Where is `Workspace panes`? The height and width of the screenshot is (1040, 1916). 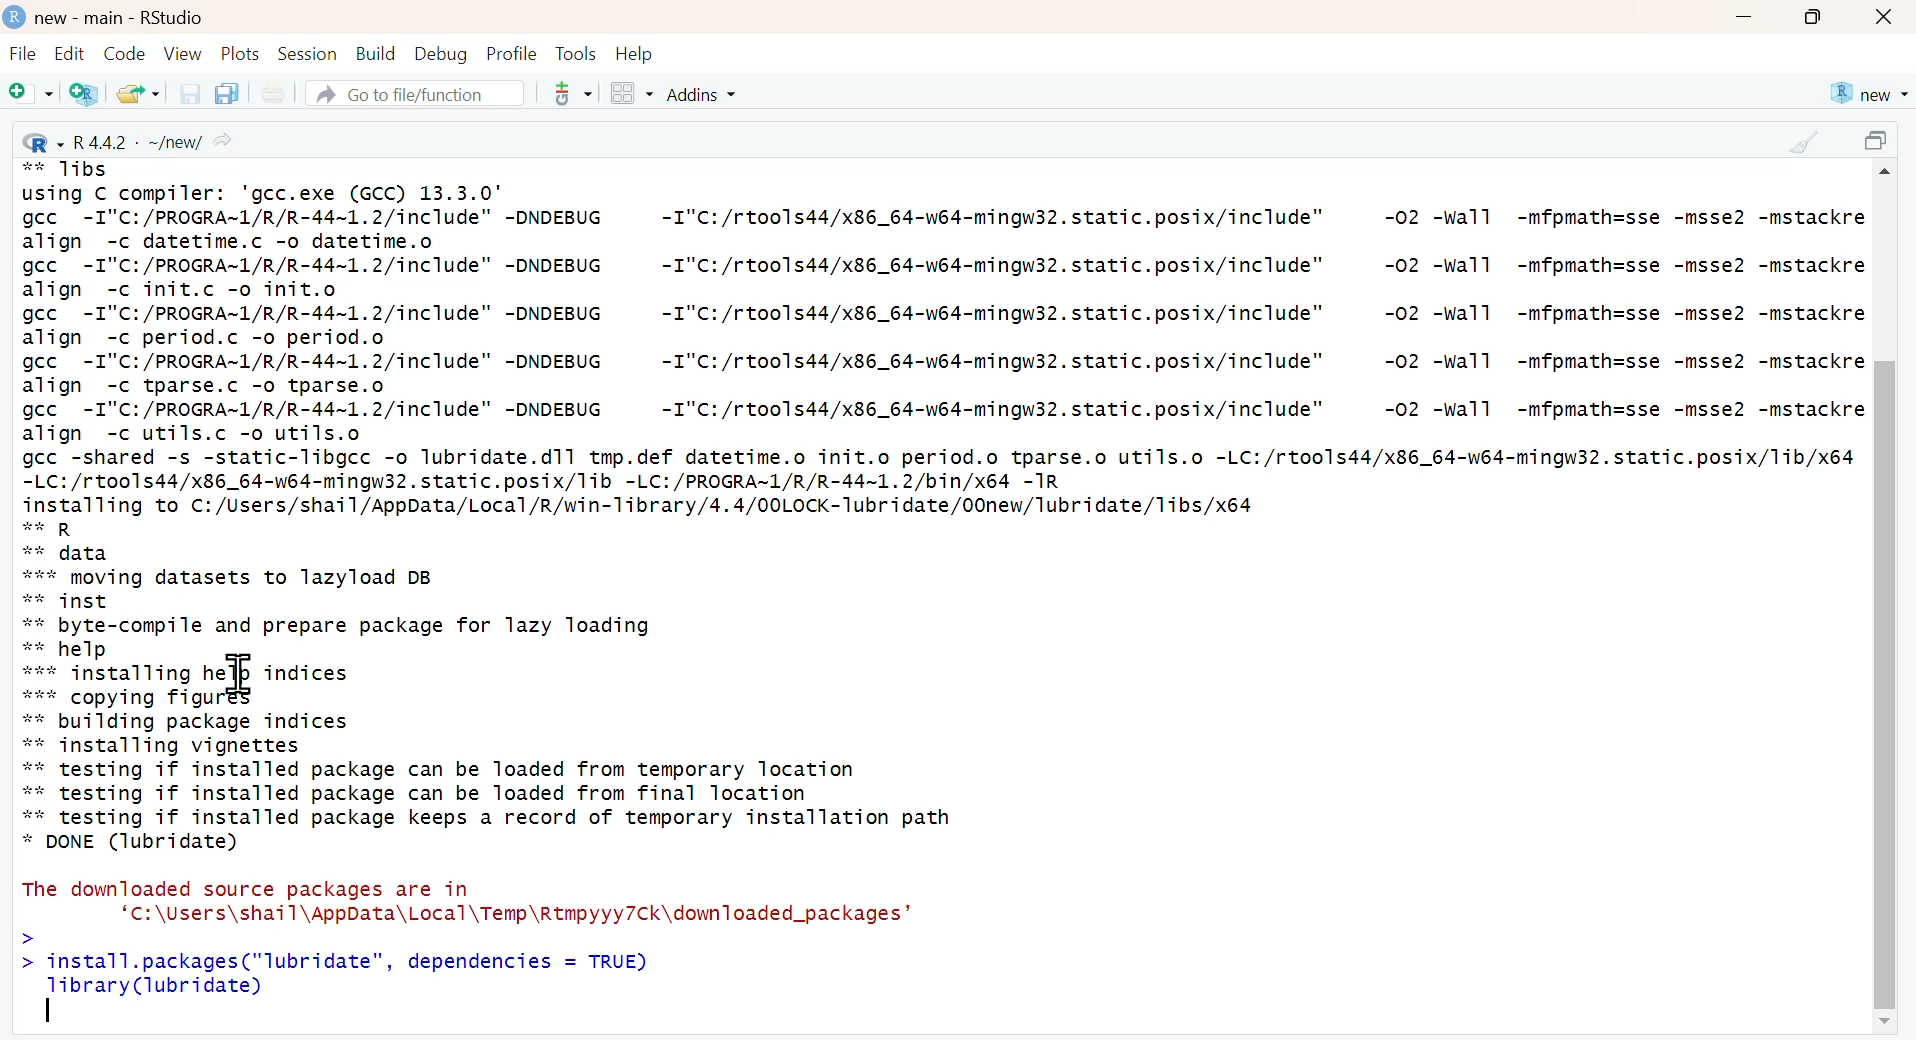
Workspace panes is located at coordinates (631, 95).